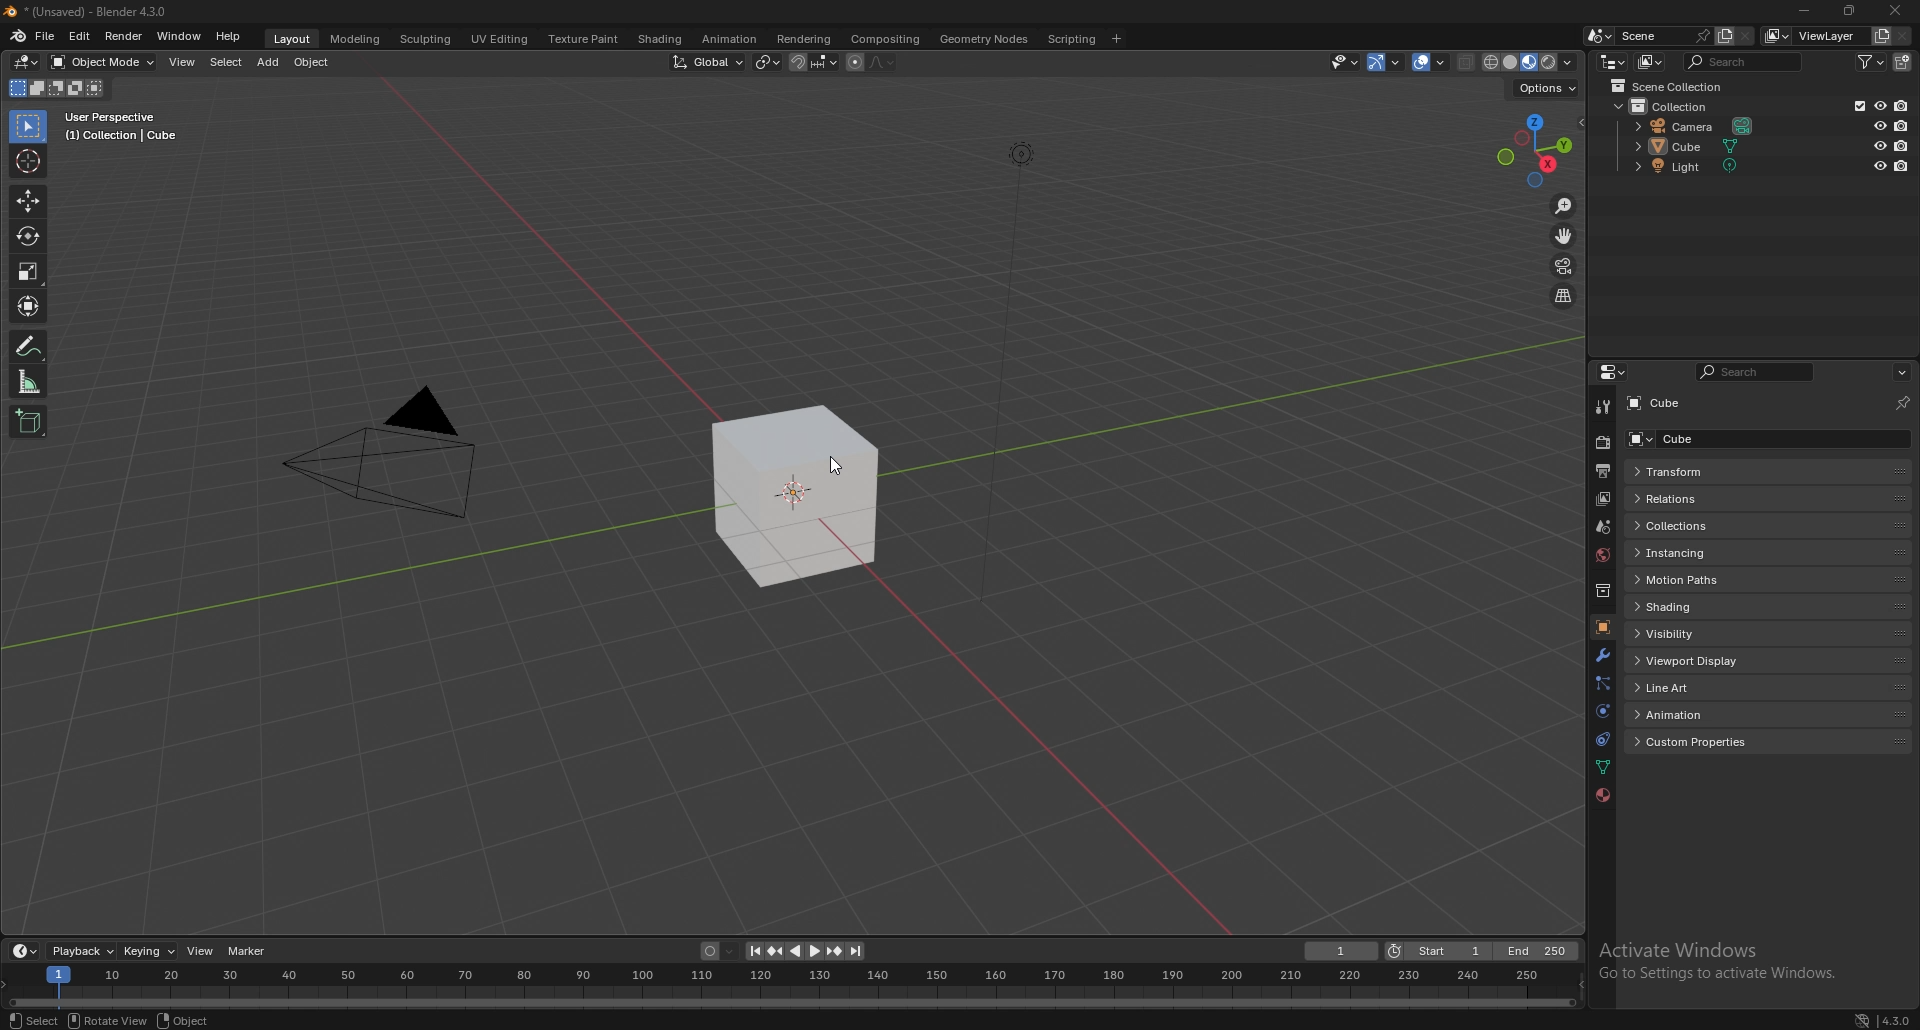 The width and height of the screenshot is (1920, 1030). What do you see at coordinates (1386, 63) in the screenshot?
I see `gizmo` at bounding box center [1386, 63].